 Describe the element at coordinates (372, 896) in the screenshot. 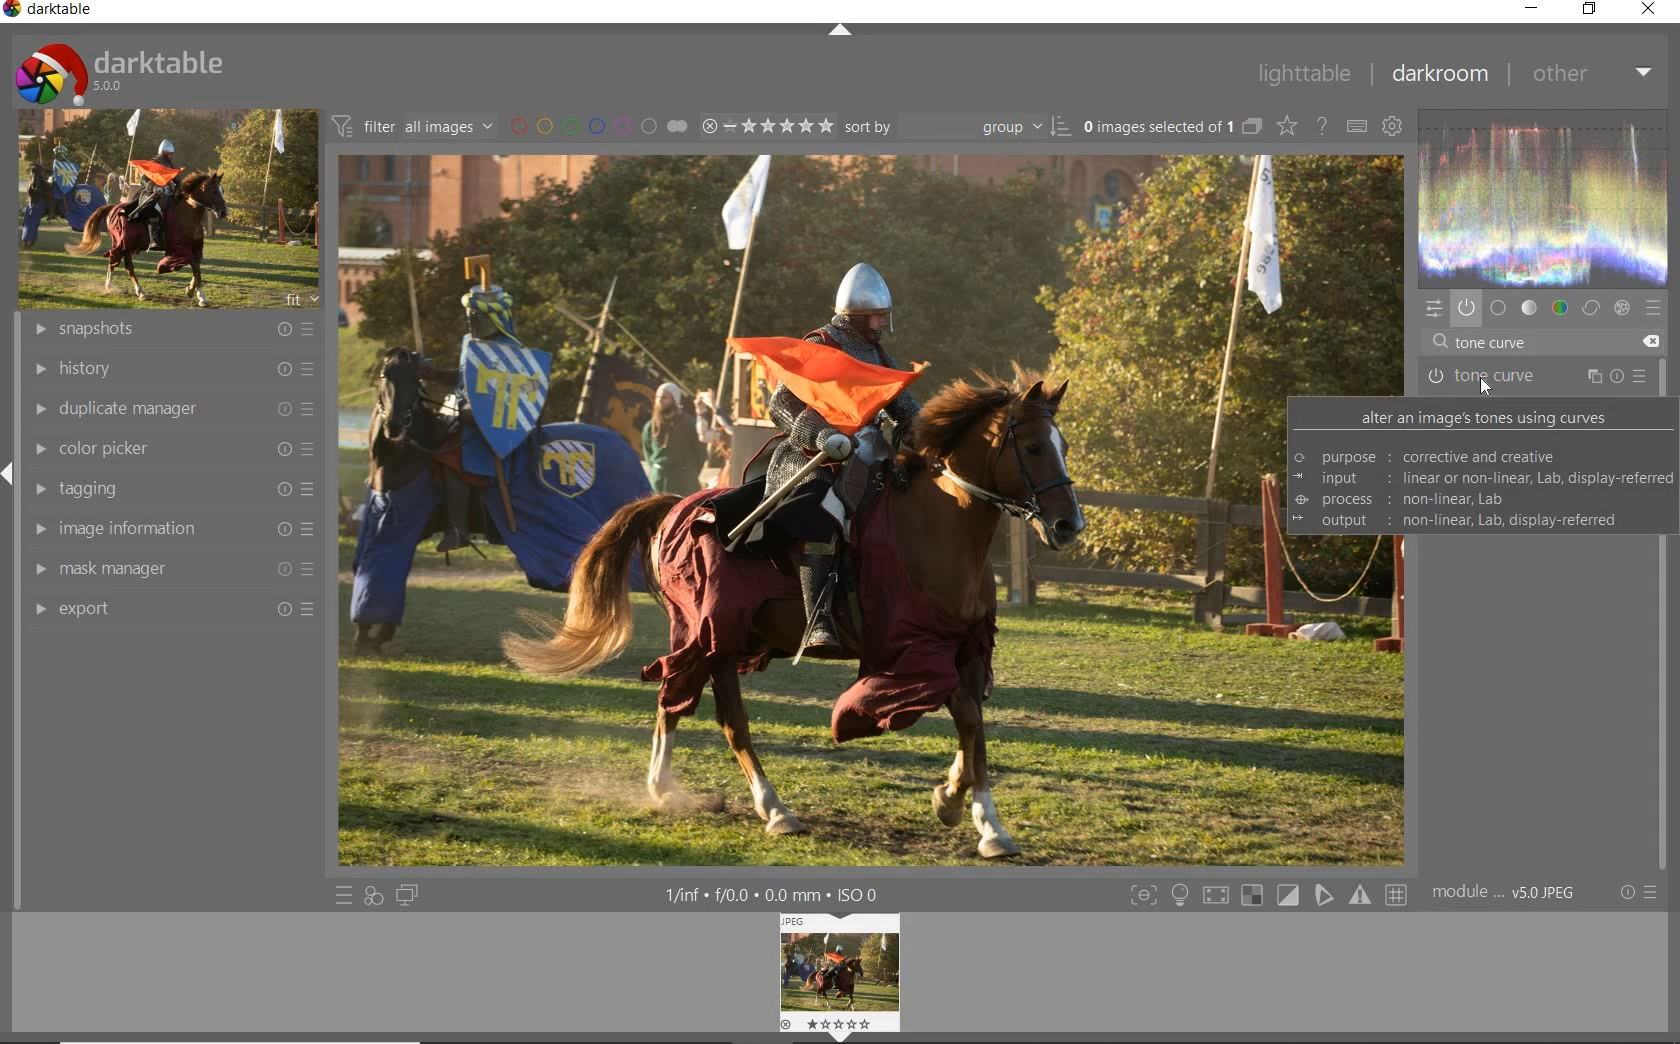

I see `quick access for applying any of your styles` at that location.